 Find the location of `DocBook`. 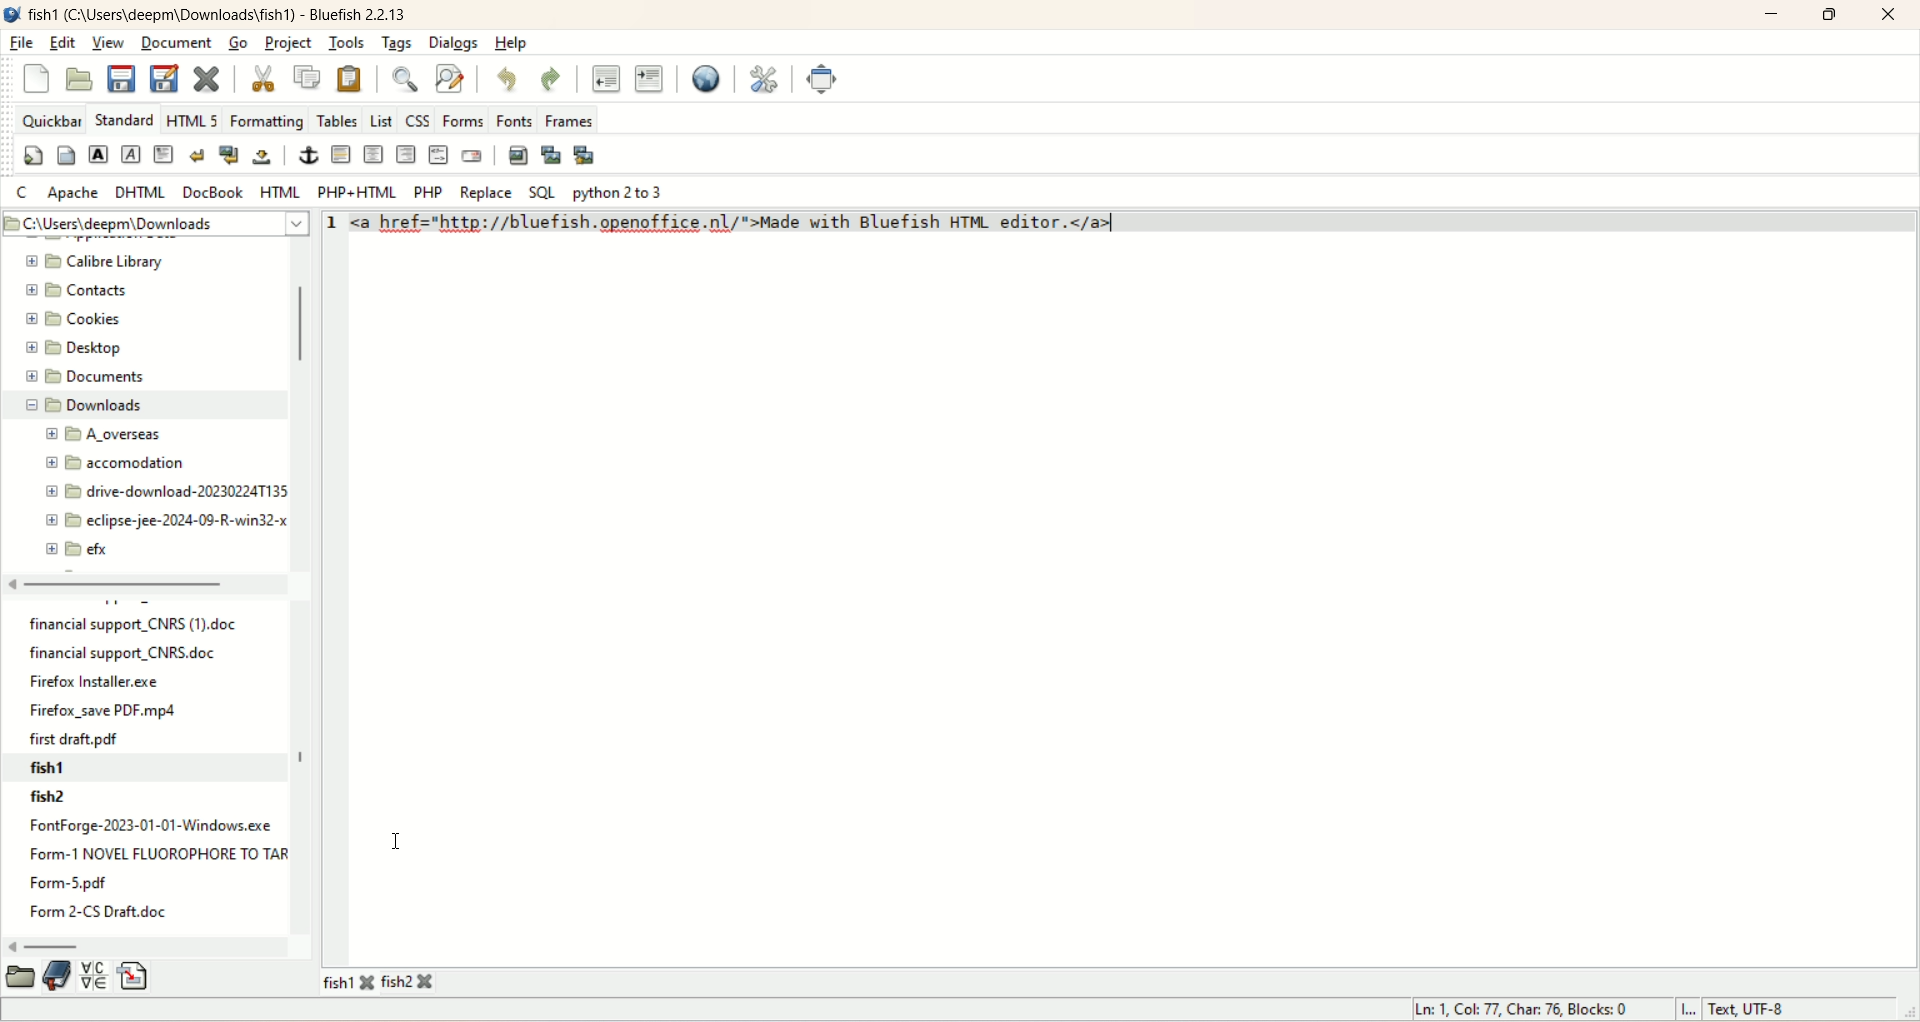

DocBook is located at coordinates (213, 191).